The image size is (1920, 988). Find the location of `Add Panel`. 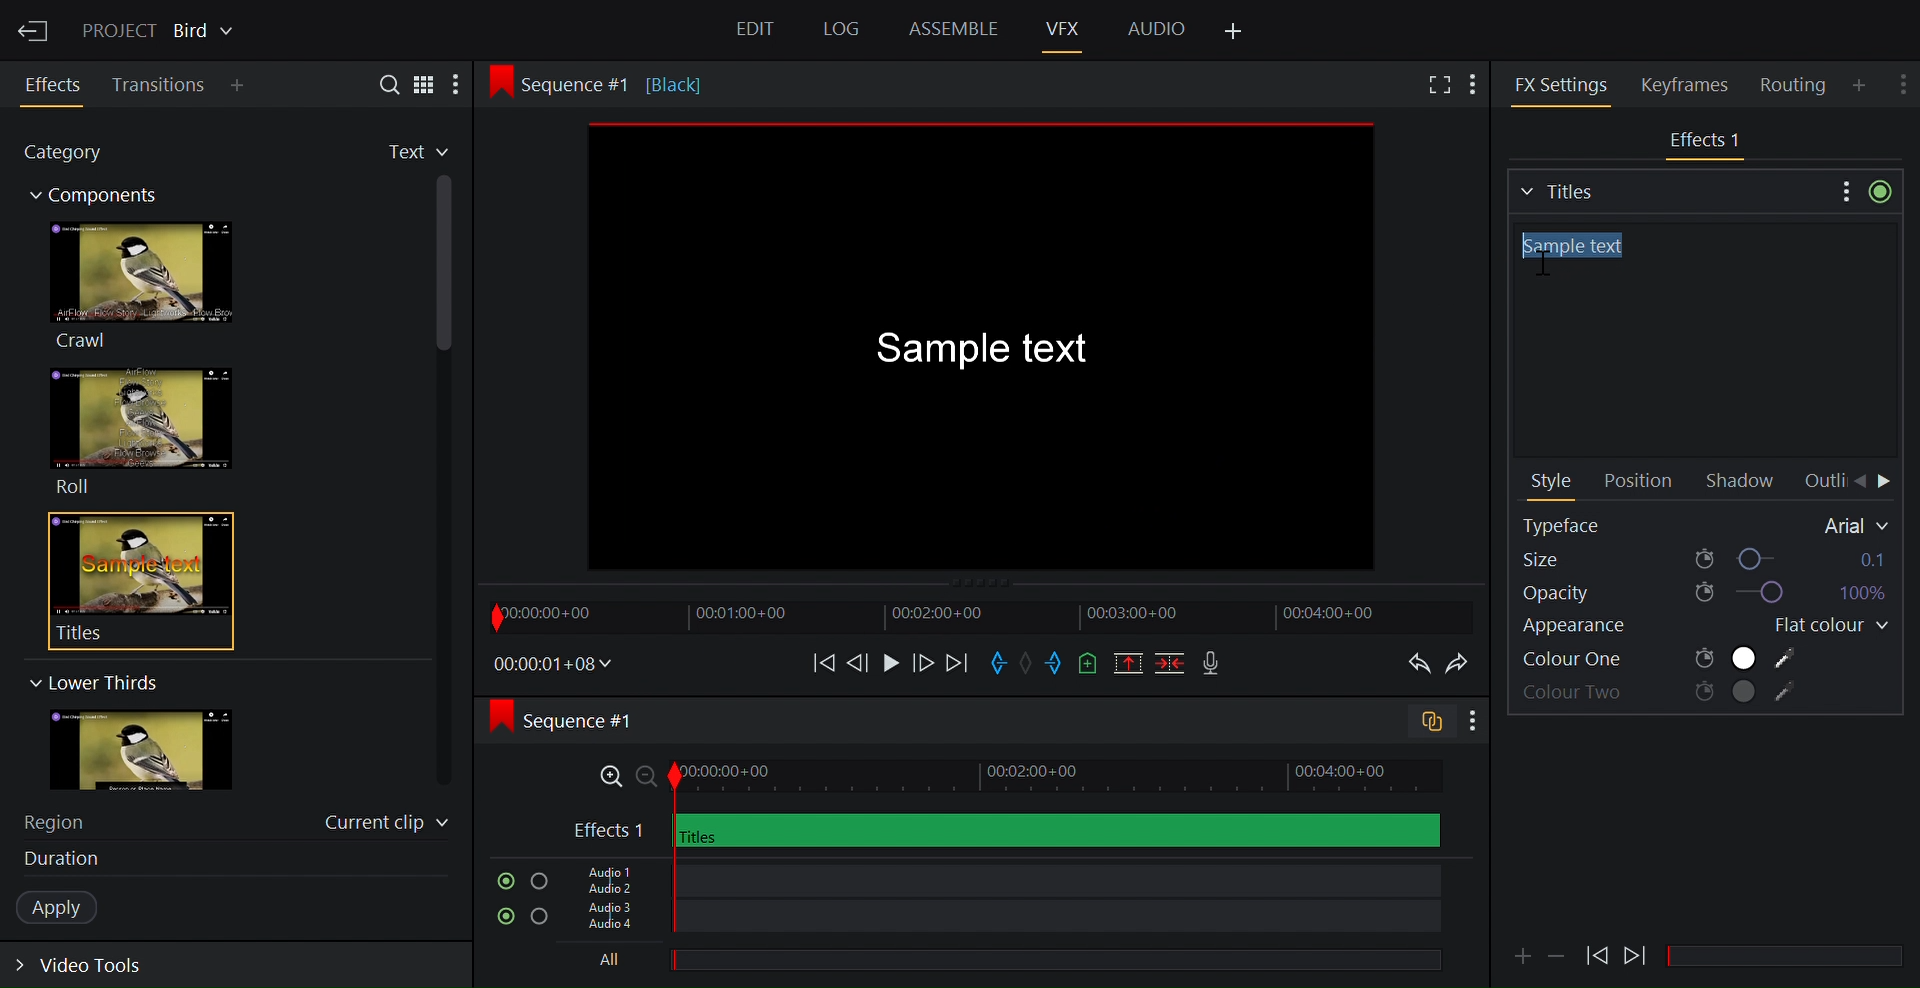

Add Panel is located at coordinates (242, 87).